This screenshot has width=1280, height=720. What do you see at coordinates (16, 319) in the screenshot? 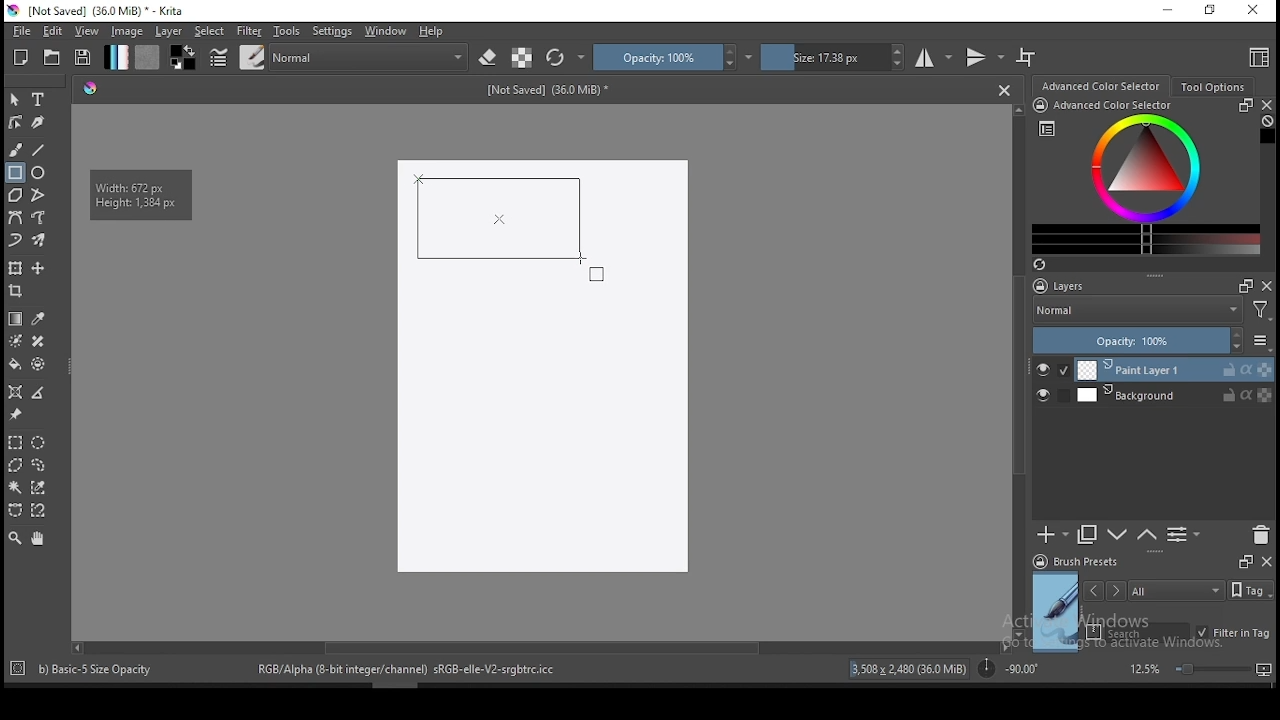
I see `gradient tool` at bounding box center [16, 319].